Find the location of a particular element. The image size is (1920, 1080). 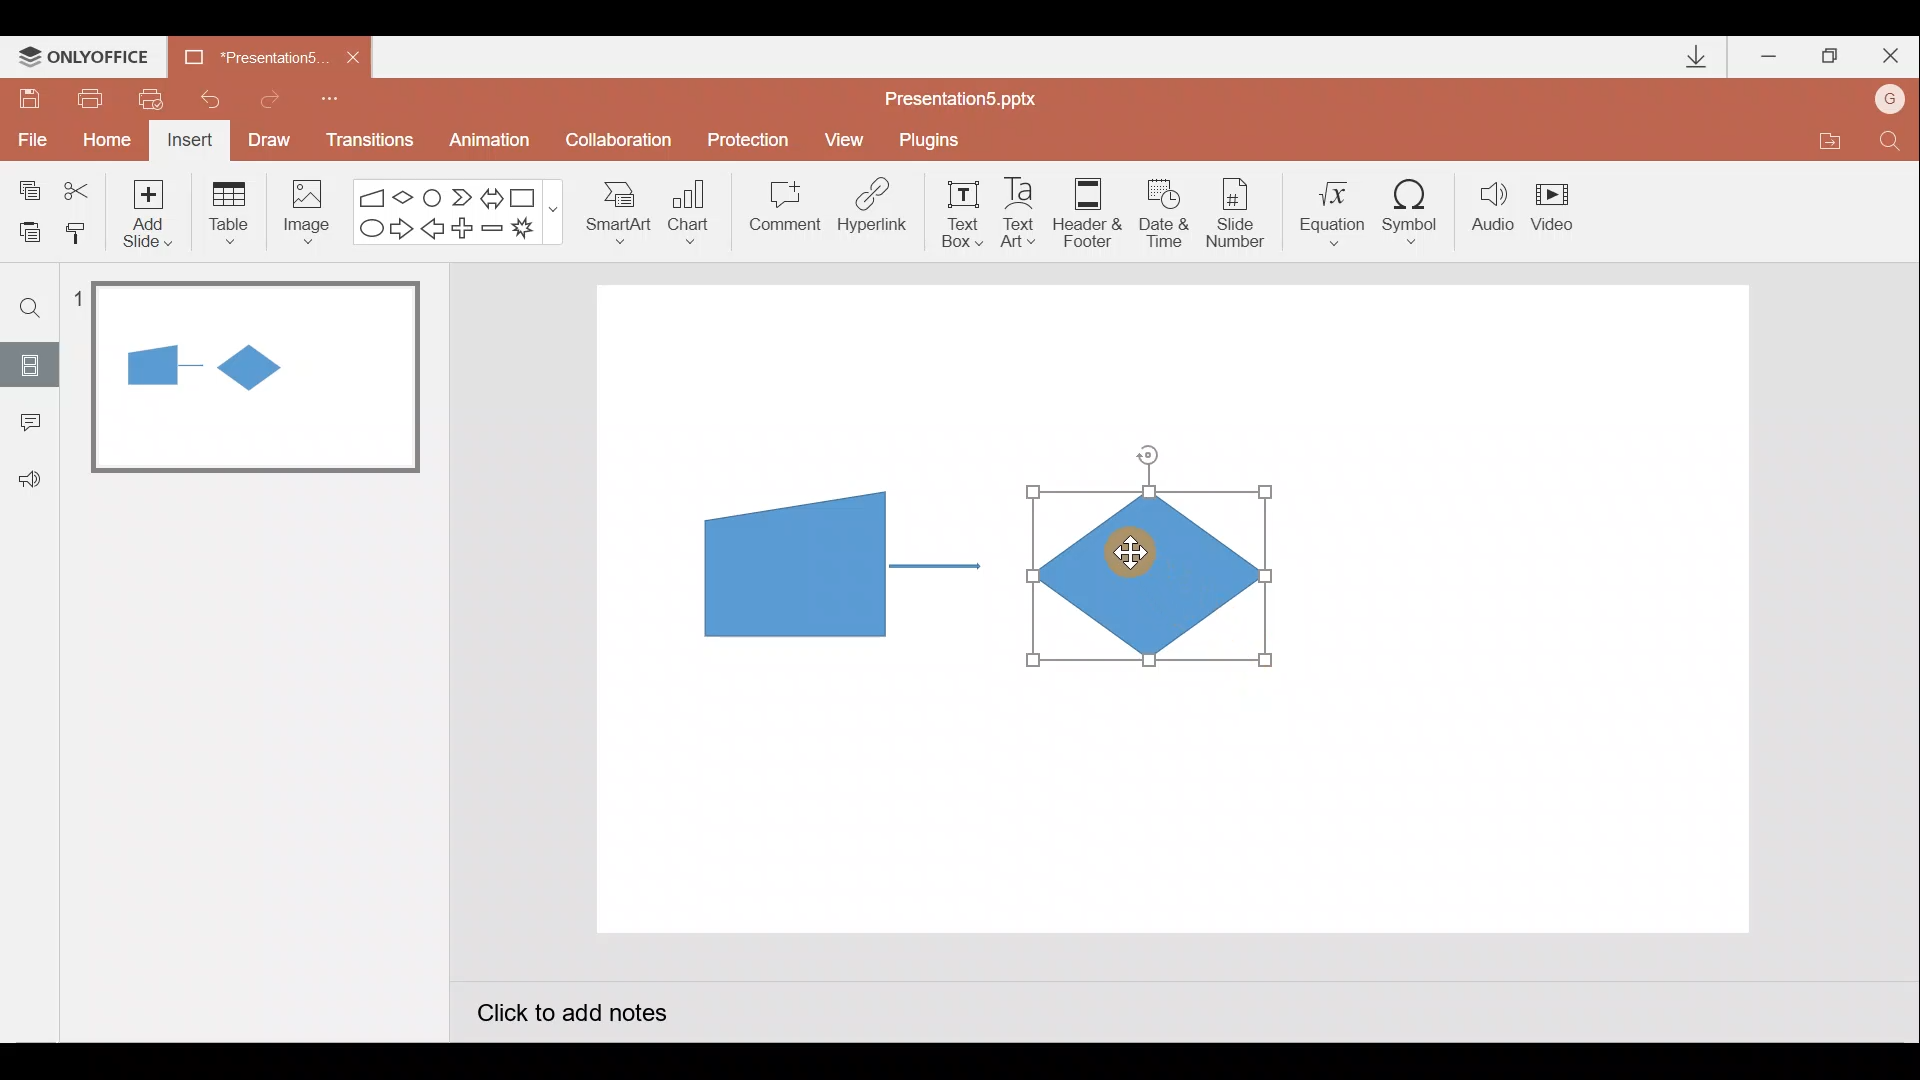

Minimize is located at coordinates (1771, 58).